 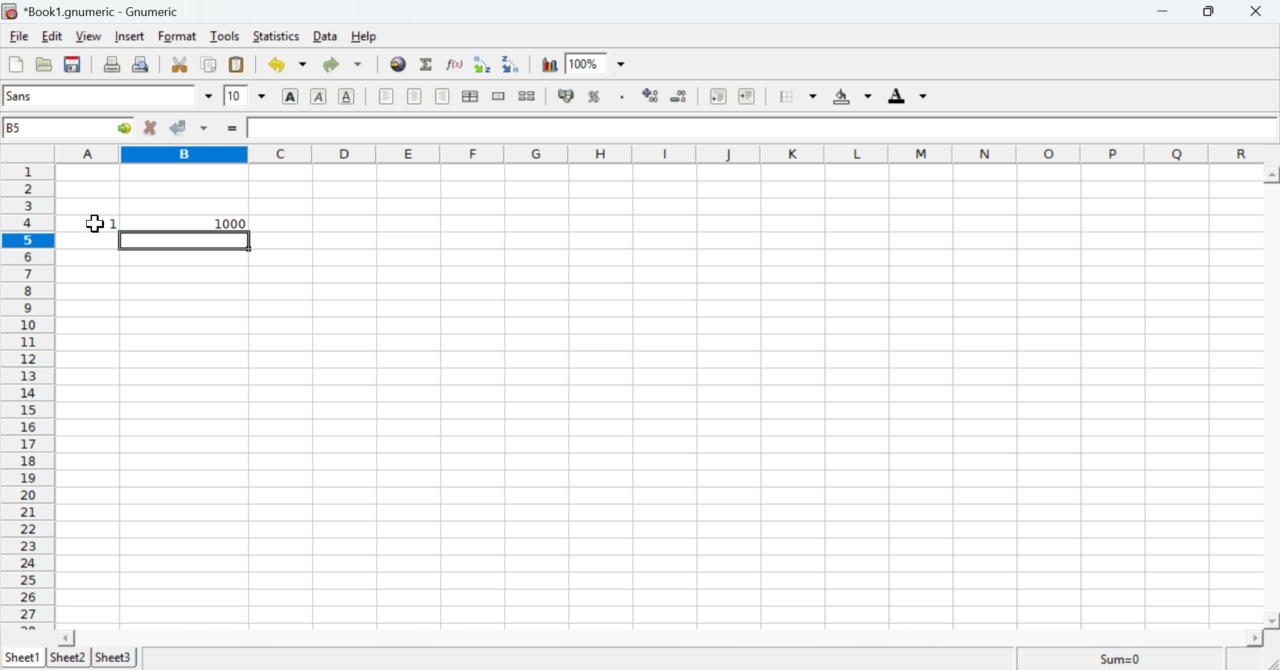 I want to click on Decrease indent, align to left., so click(x=719, y=97).